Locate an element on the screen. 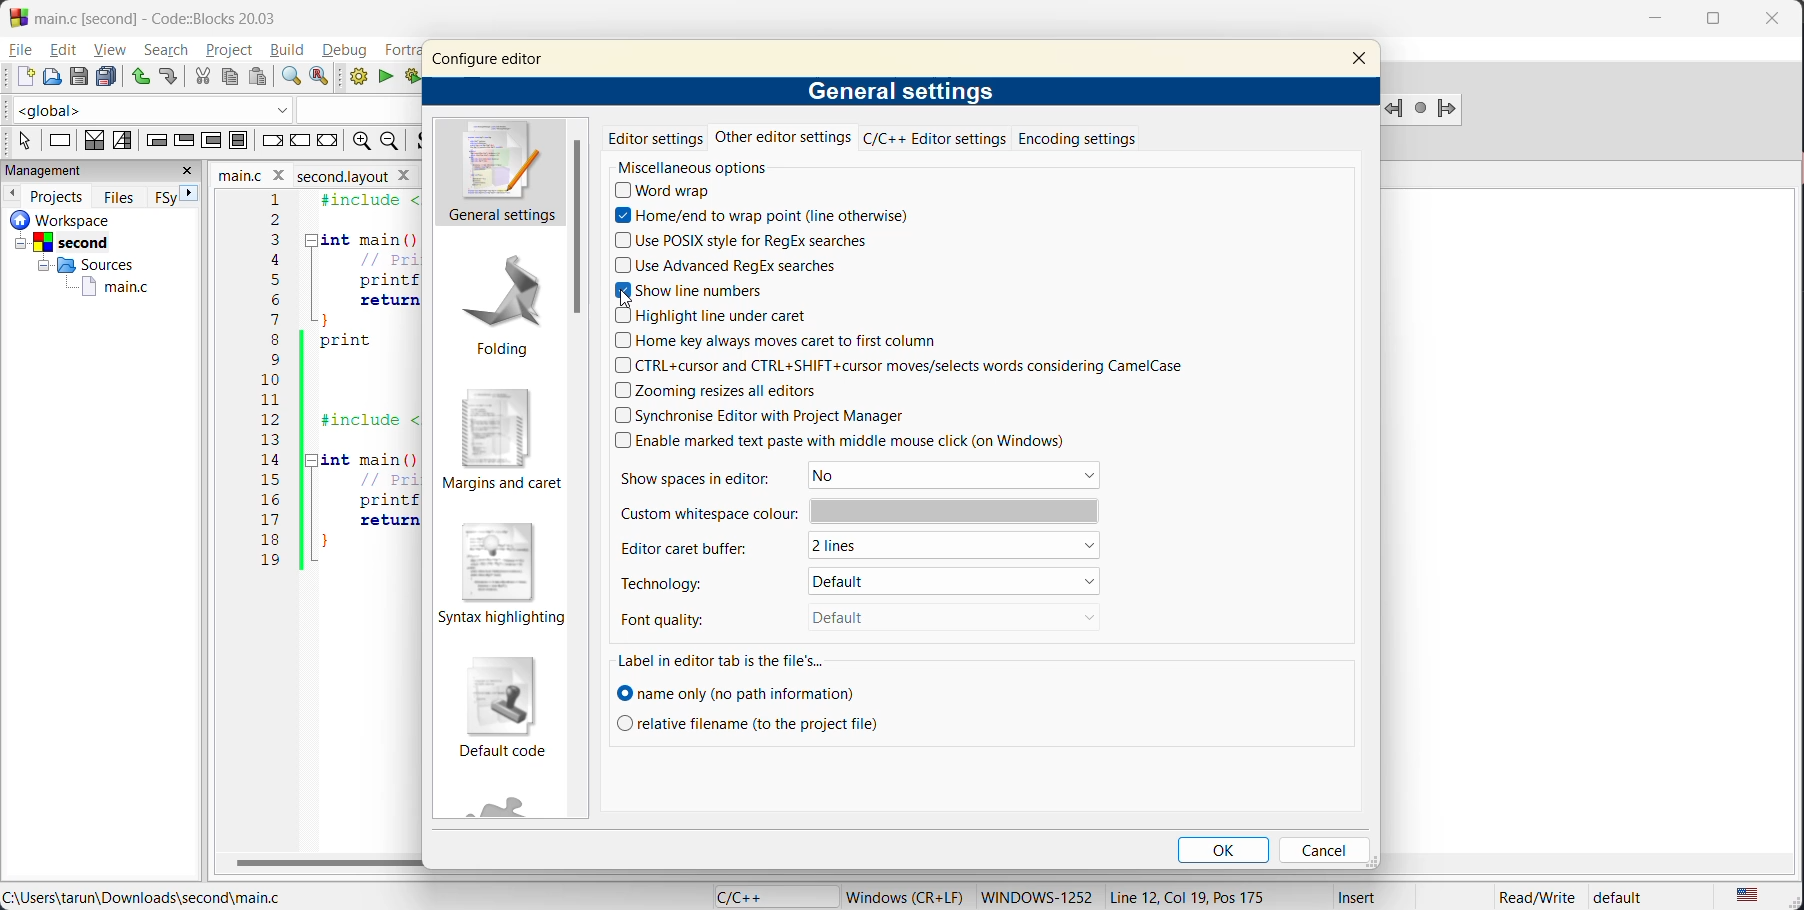 Image resolution: width=1804 pixels, height=910 pixels. open is located at coordinates (50, 77).